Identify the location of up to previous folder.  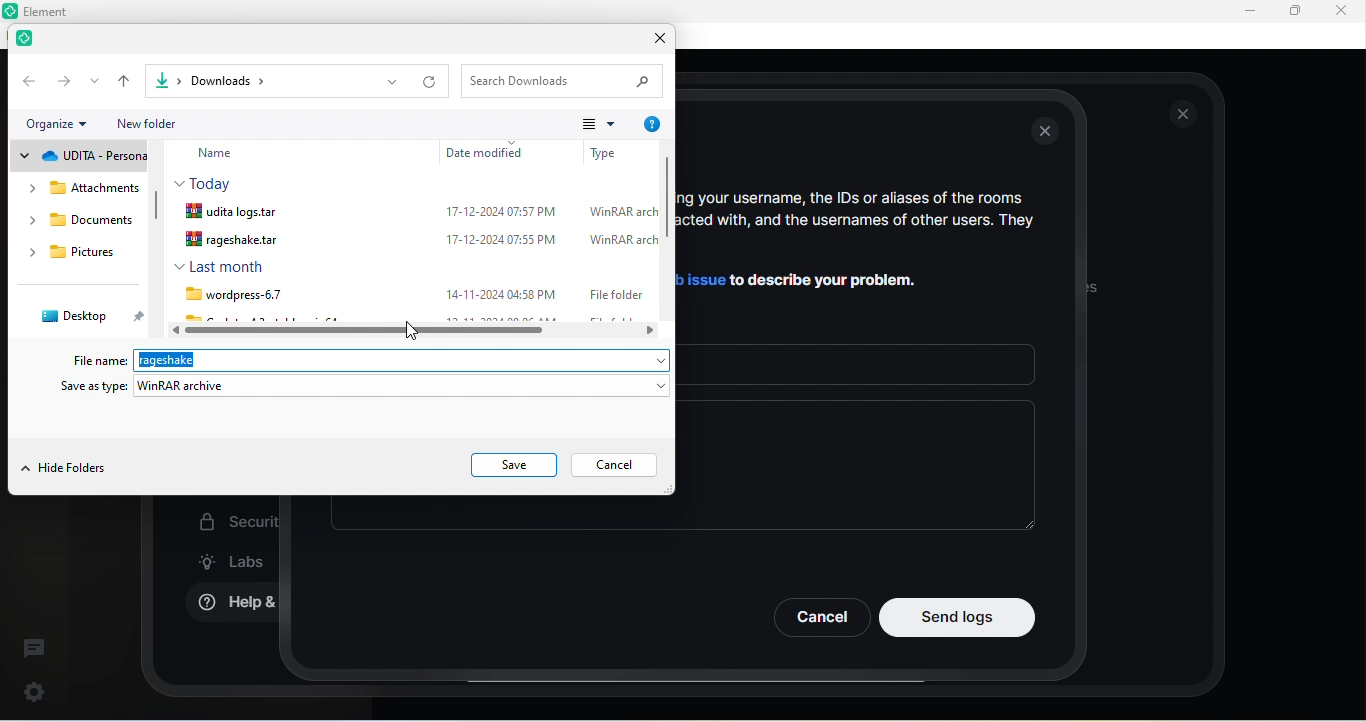
(126, 81).